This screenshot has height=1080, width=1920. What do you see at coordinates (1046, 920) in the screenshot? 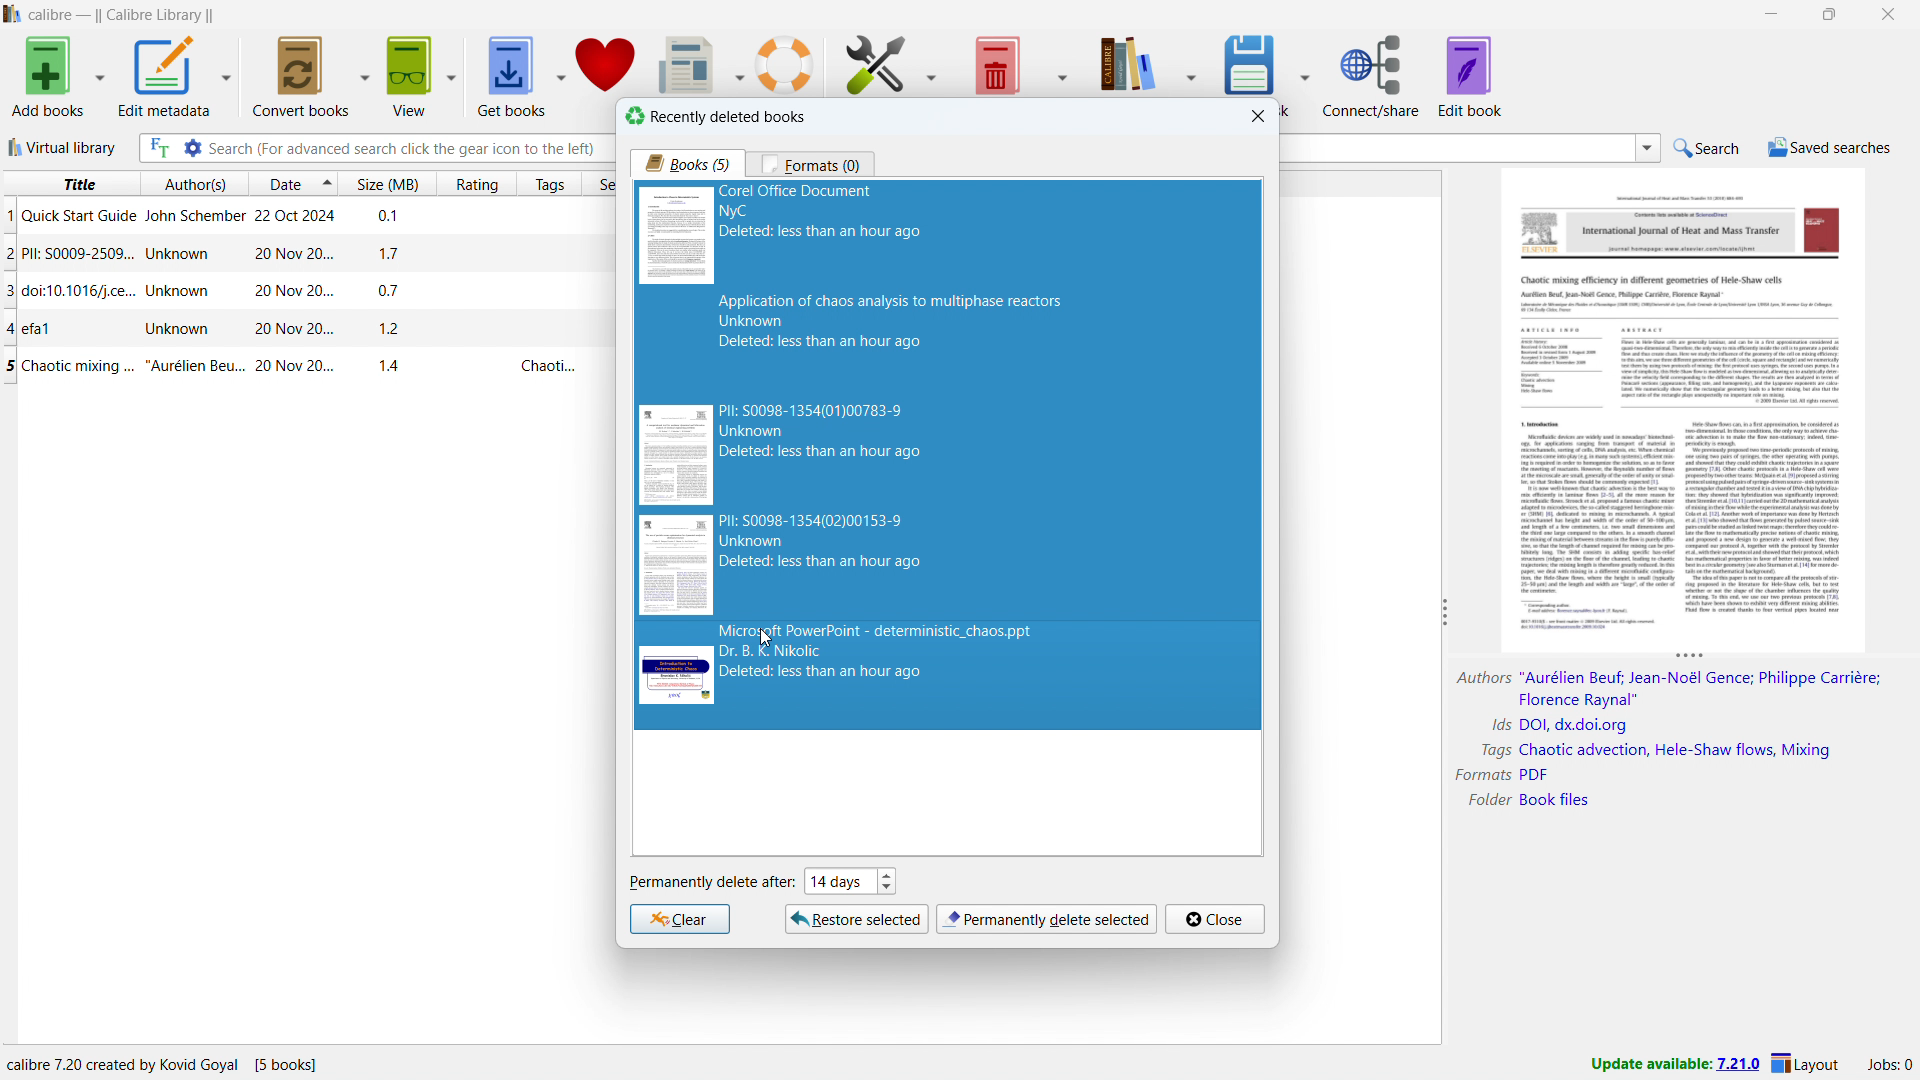
I see `permanently delete selection` at bounding box center [1046, 920].